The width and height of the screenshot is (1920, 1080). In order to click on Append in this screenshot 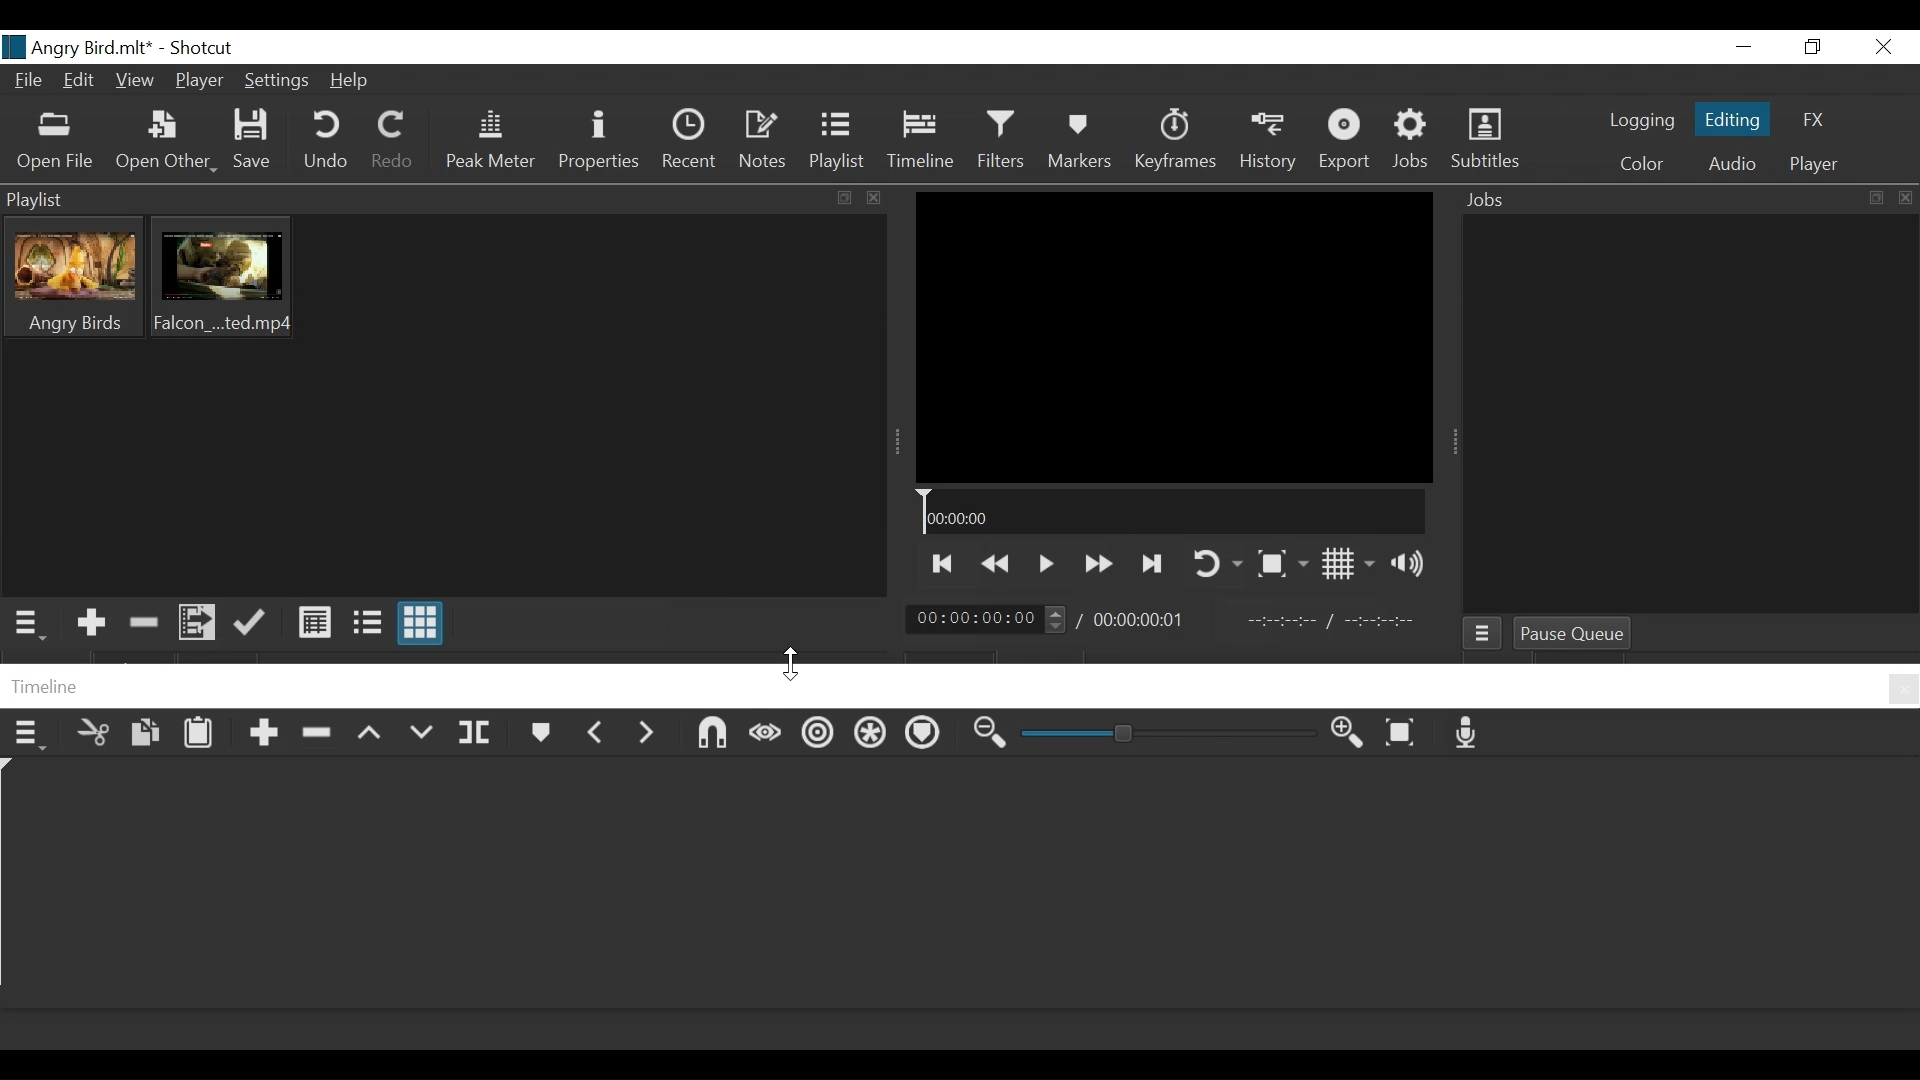, I will do `click(265, 736)`.